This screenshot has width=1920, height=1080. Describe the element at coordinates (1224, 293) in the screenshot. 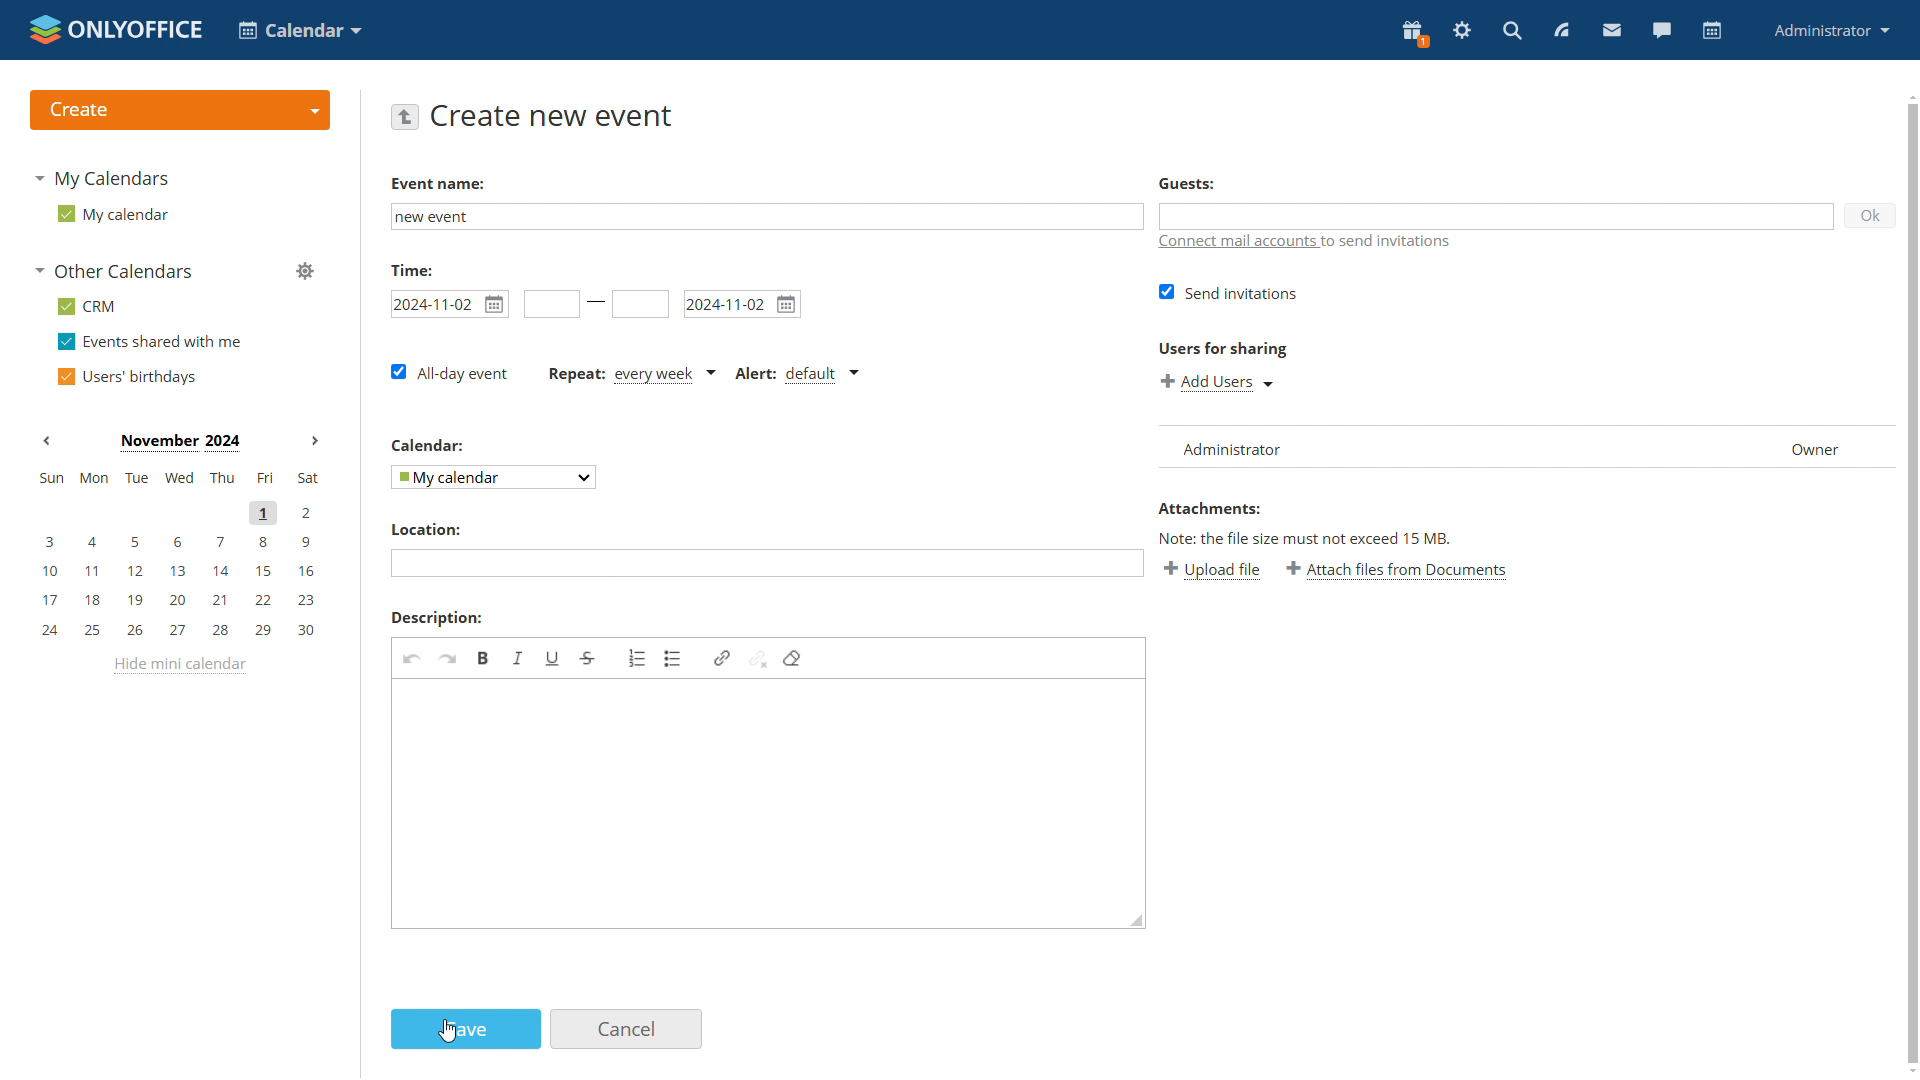

I see `send invitations` at that location.